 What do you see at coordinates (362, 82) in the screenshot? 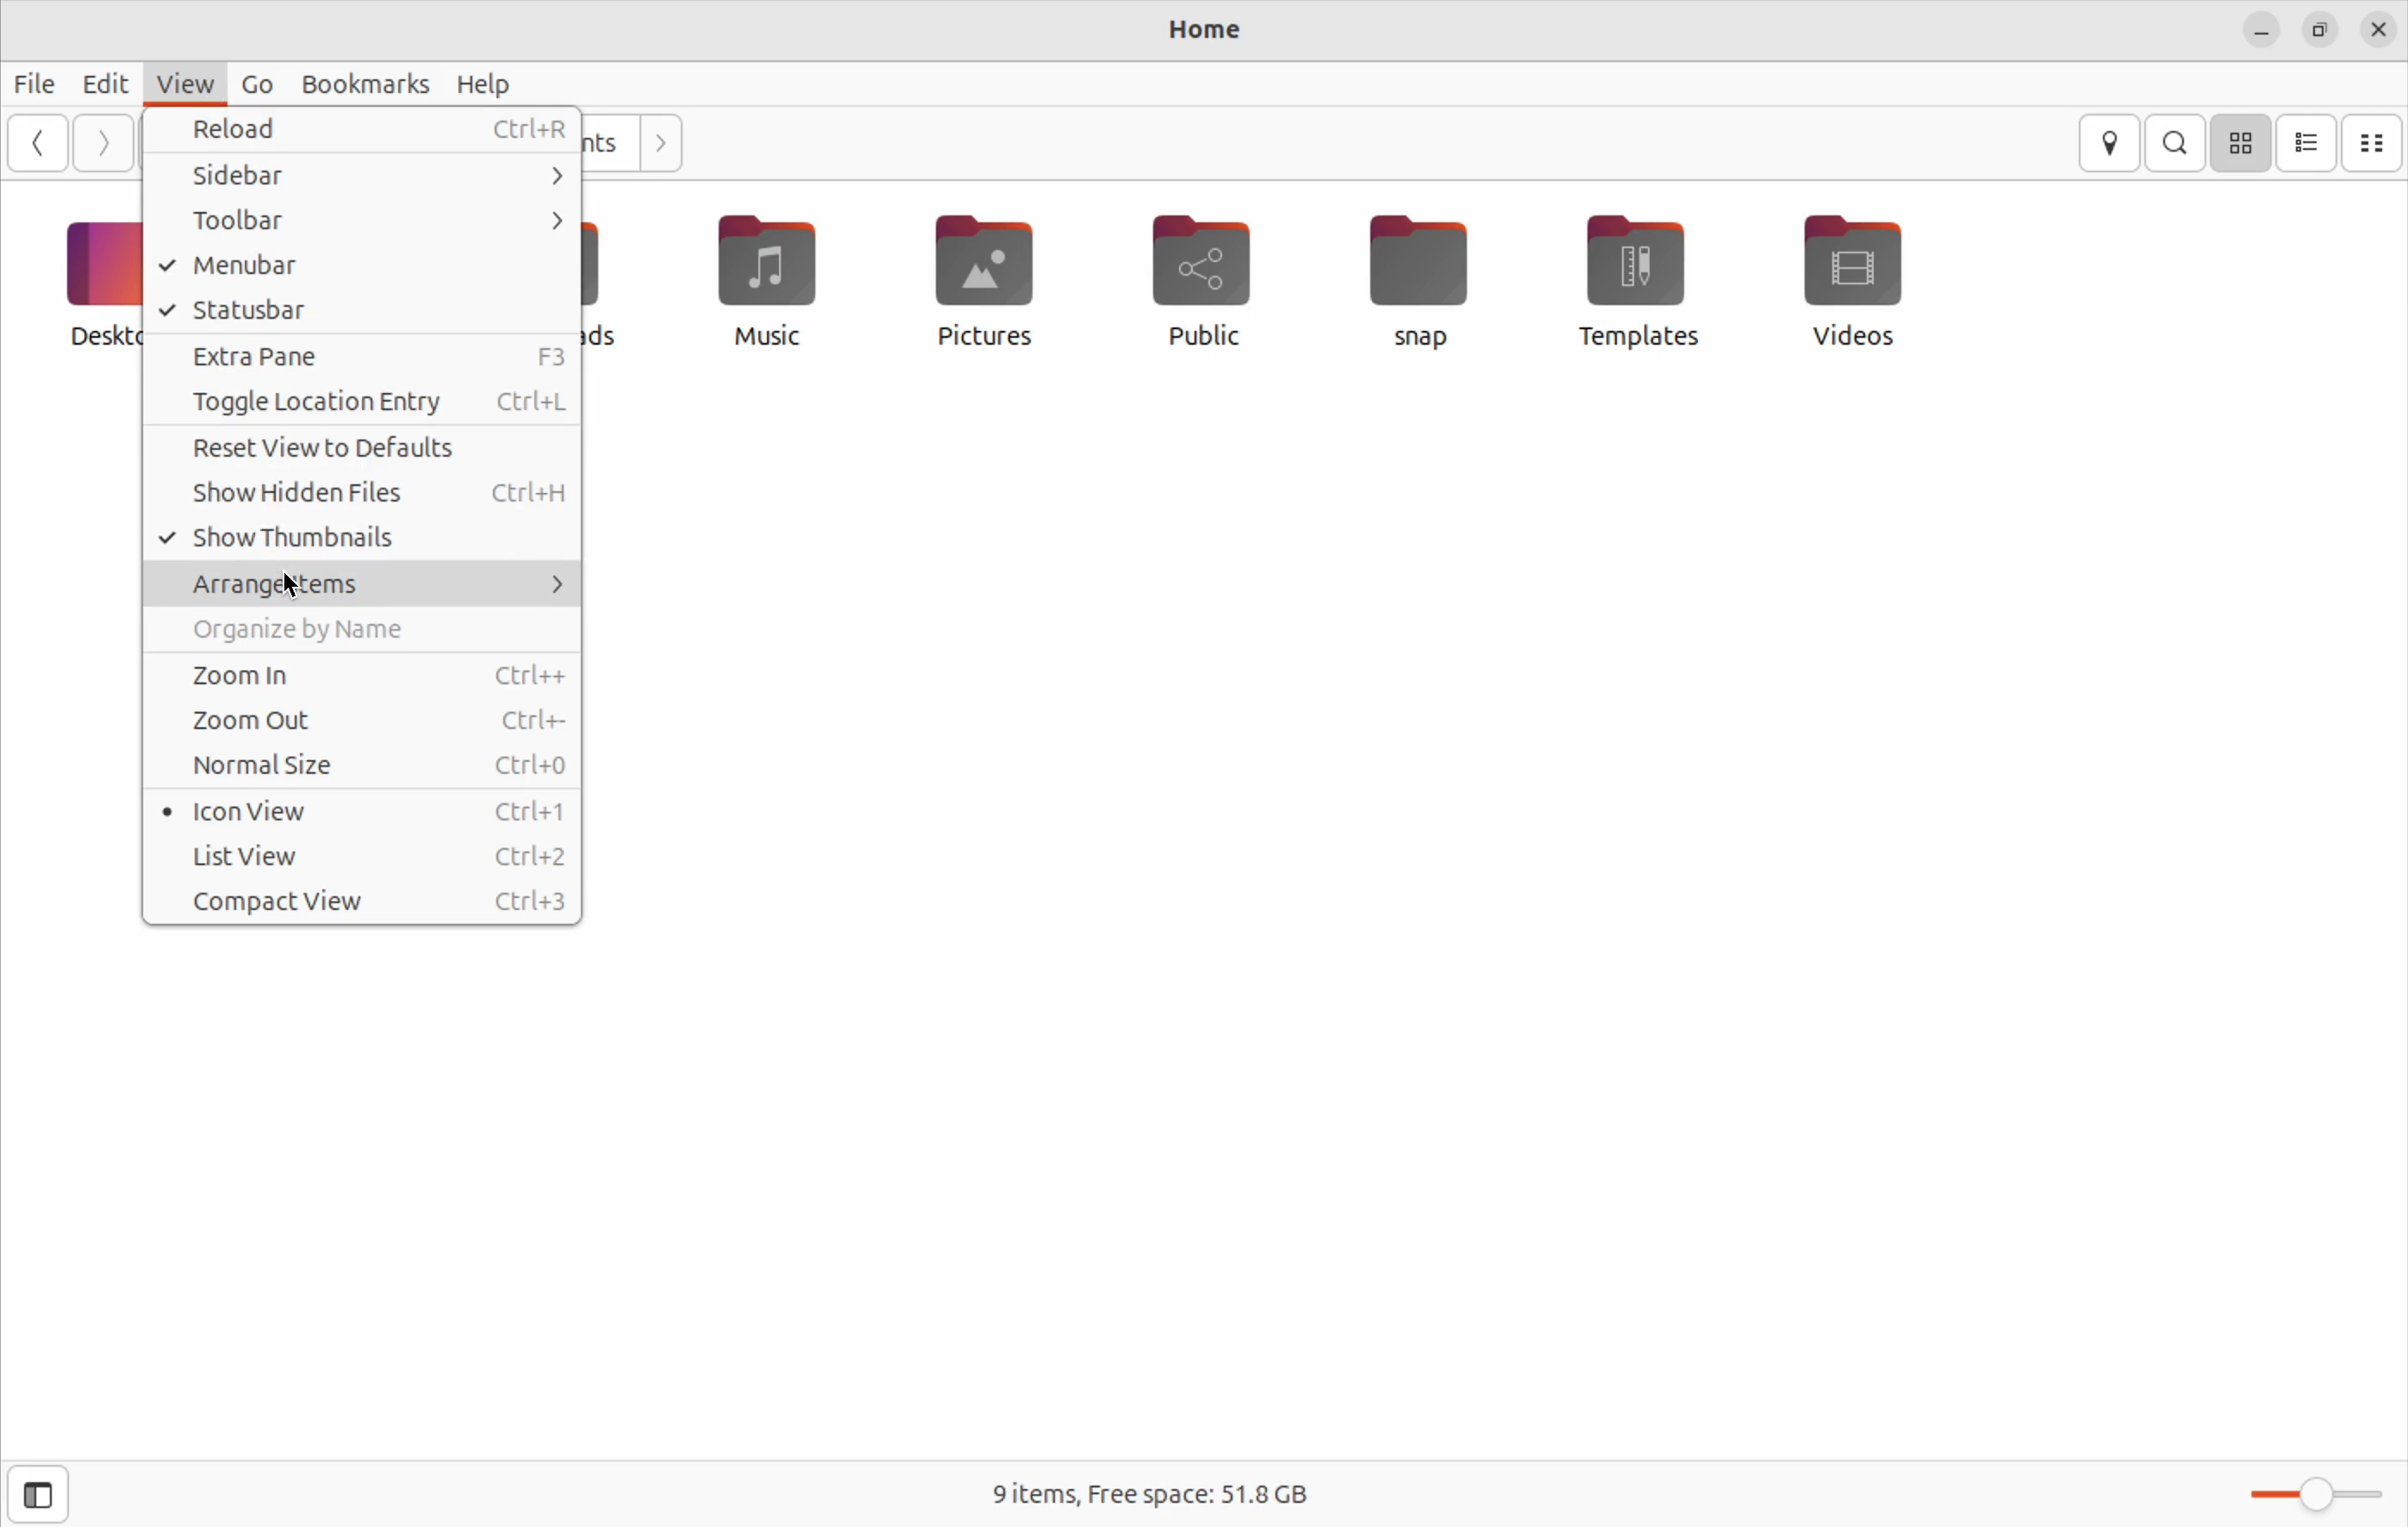
I see `bookmark` at bounding box center [362, 82].